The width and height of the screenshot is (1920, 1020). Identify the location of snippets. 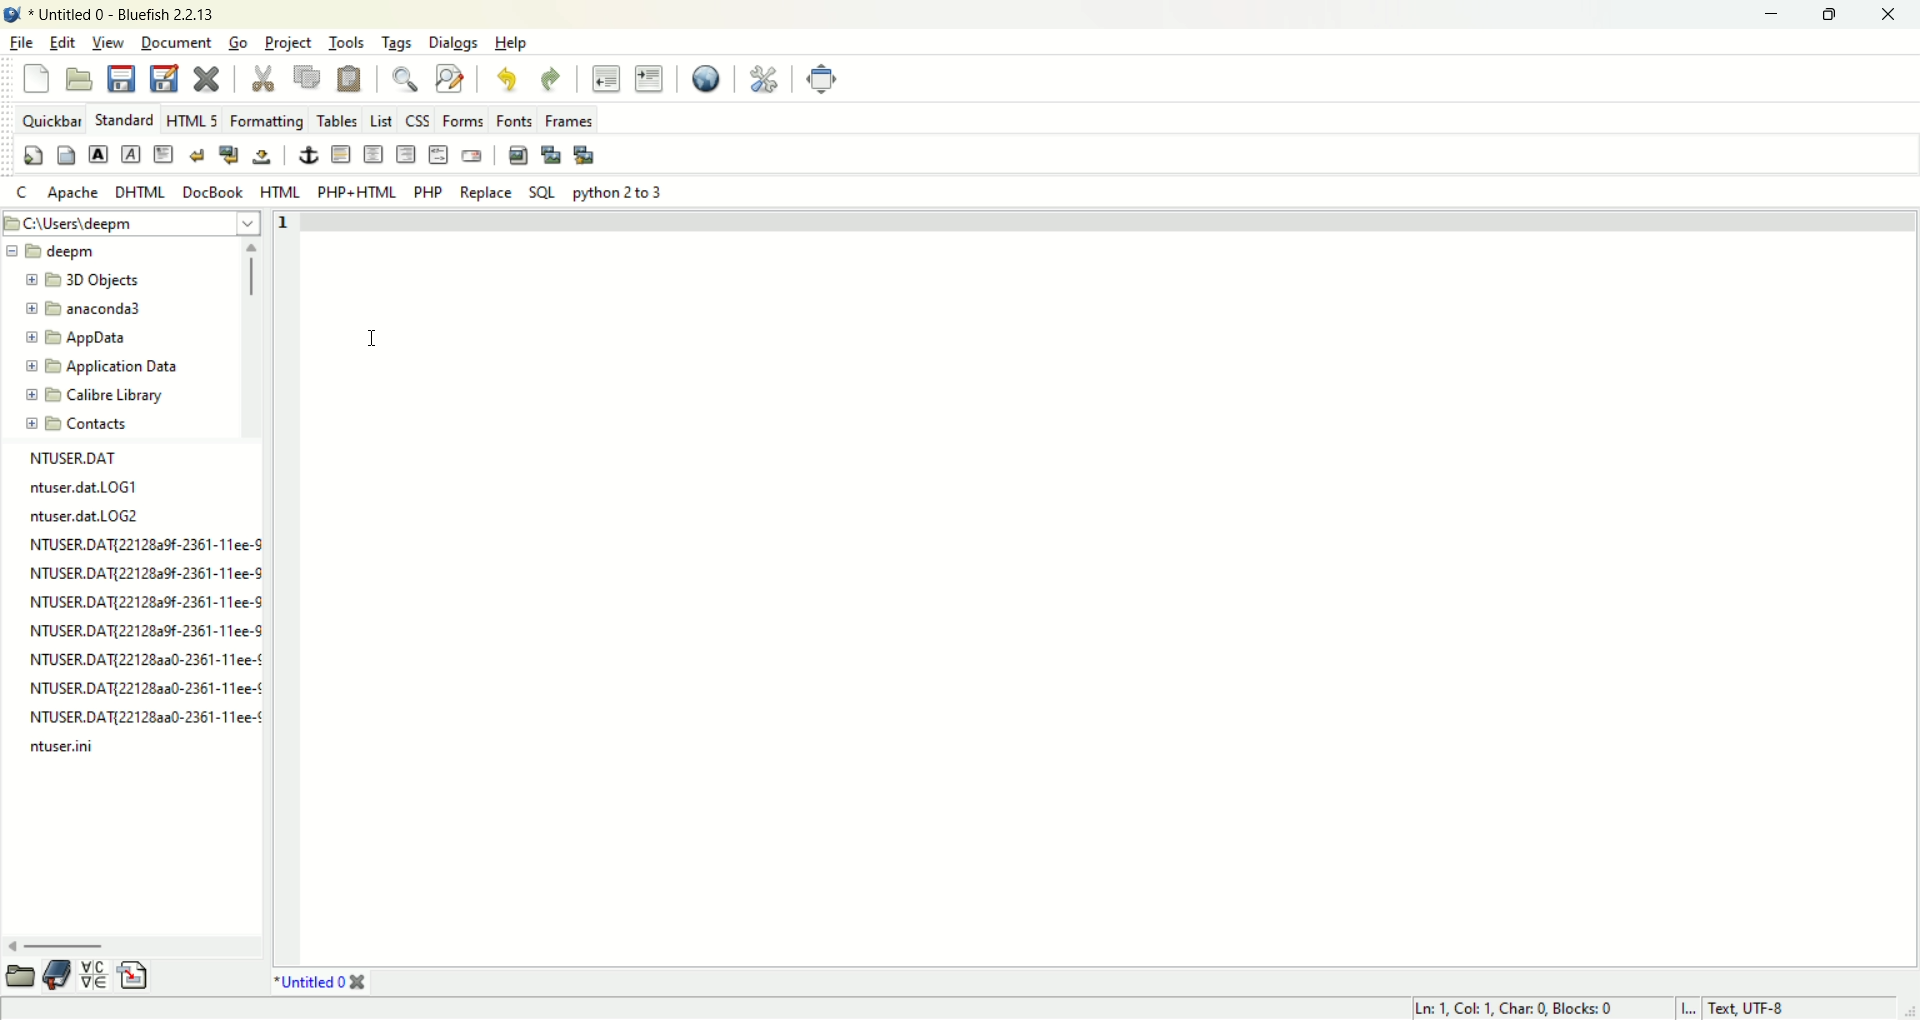
(136, 976).